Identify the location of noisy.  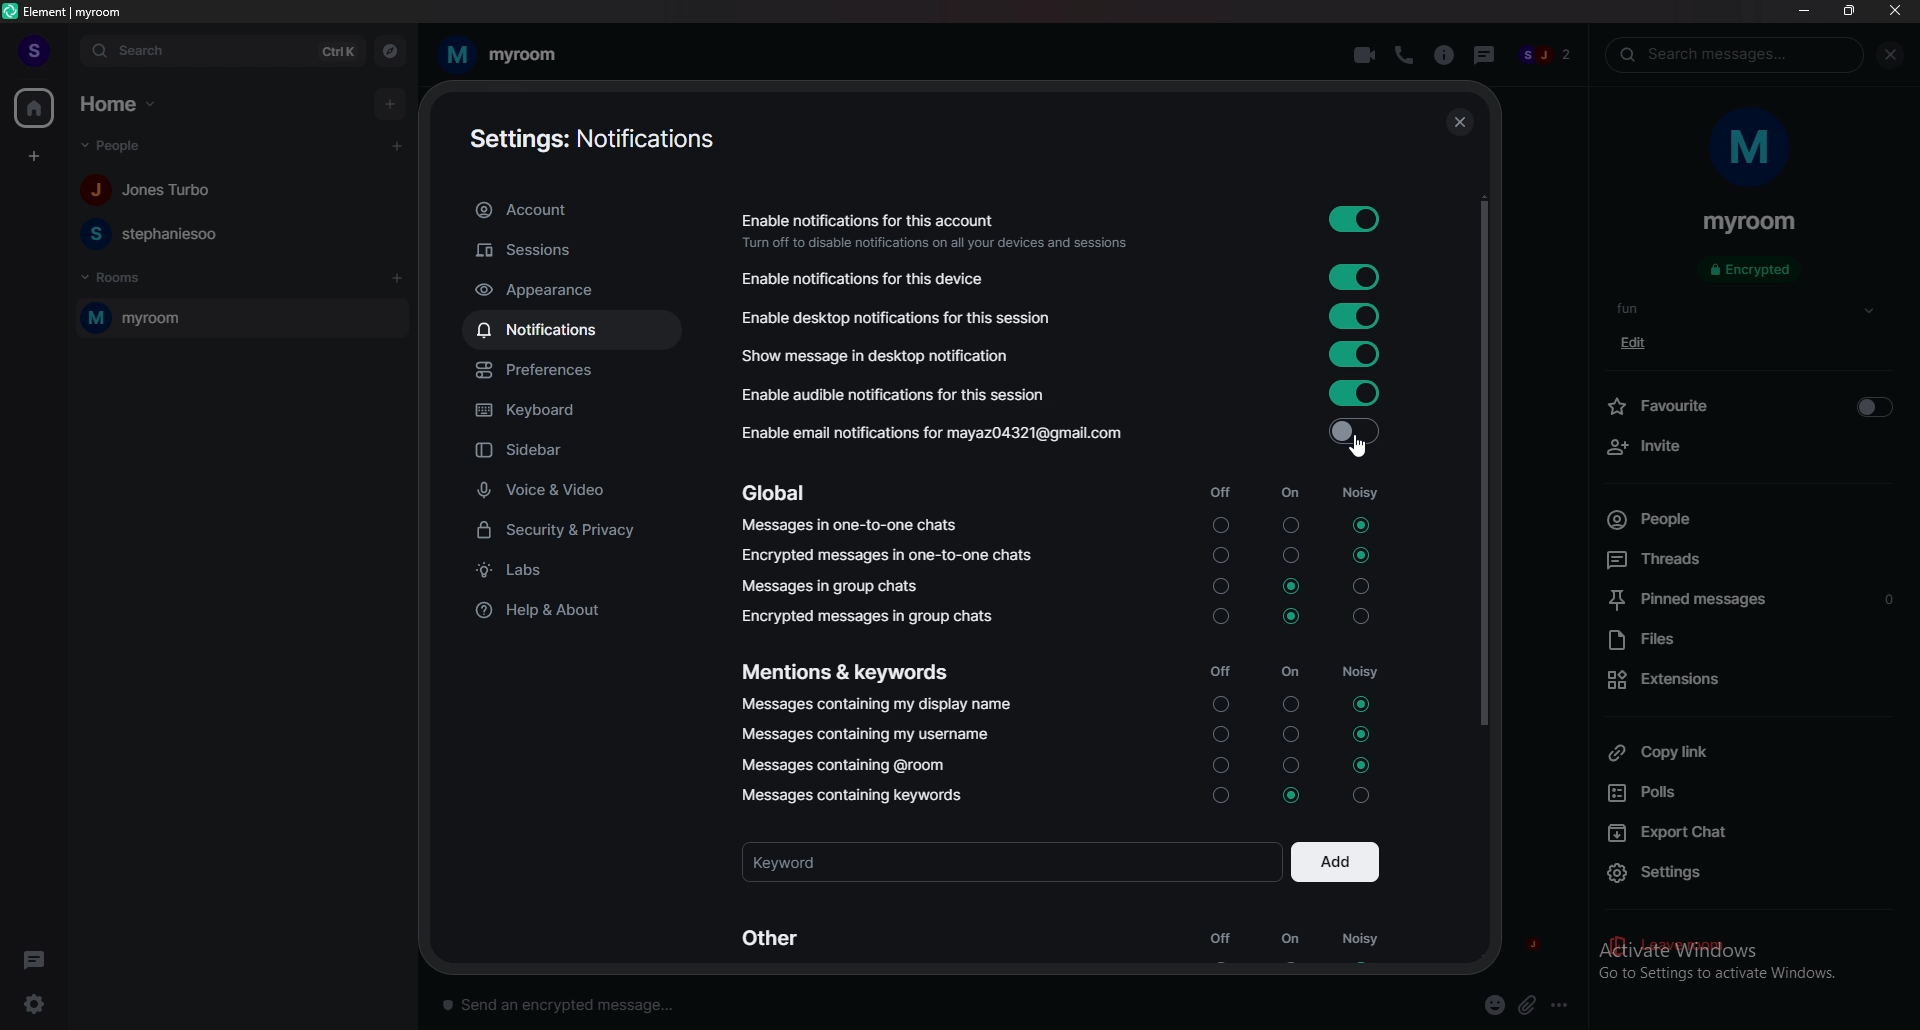
(1360, 641).